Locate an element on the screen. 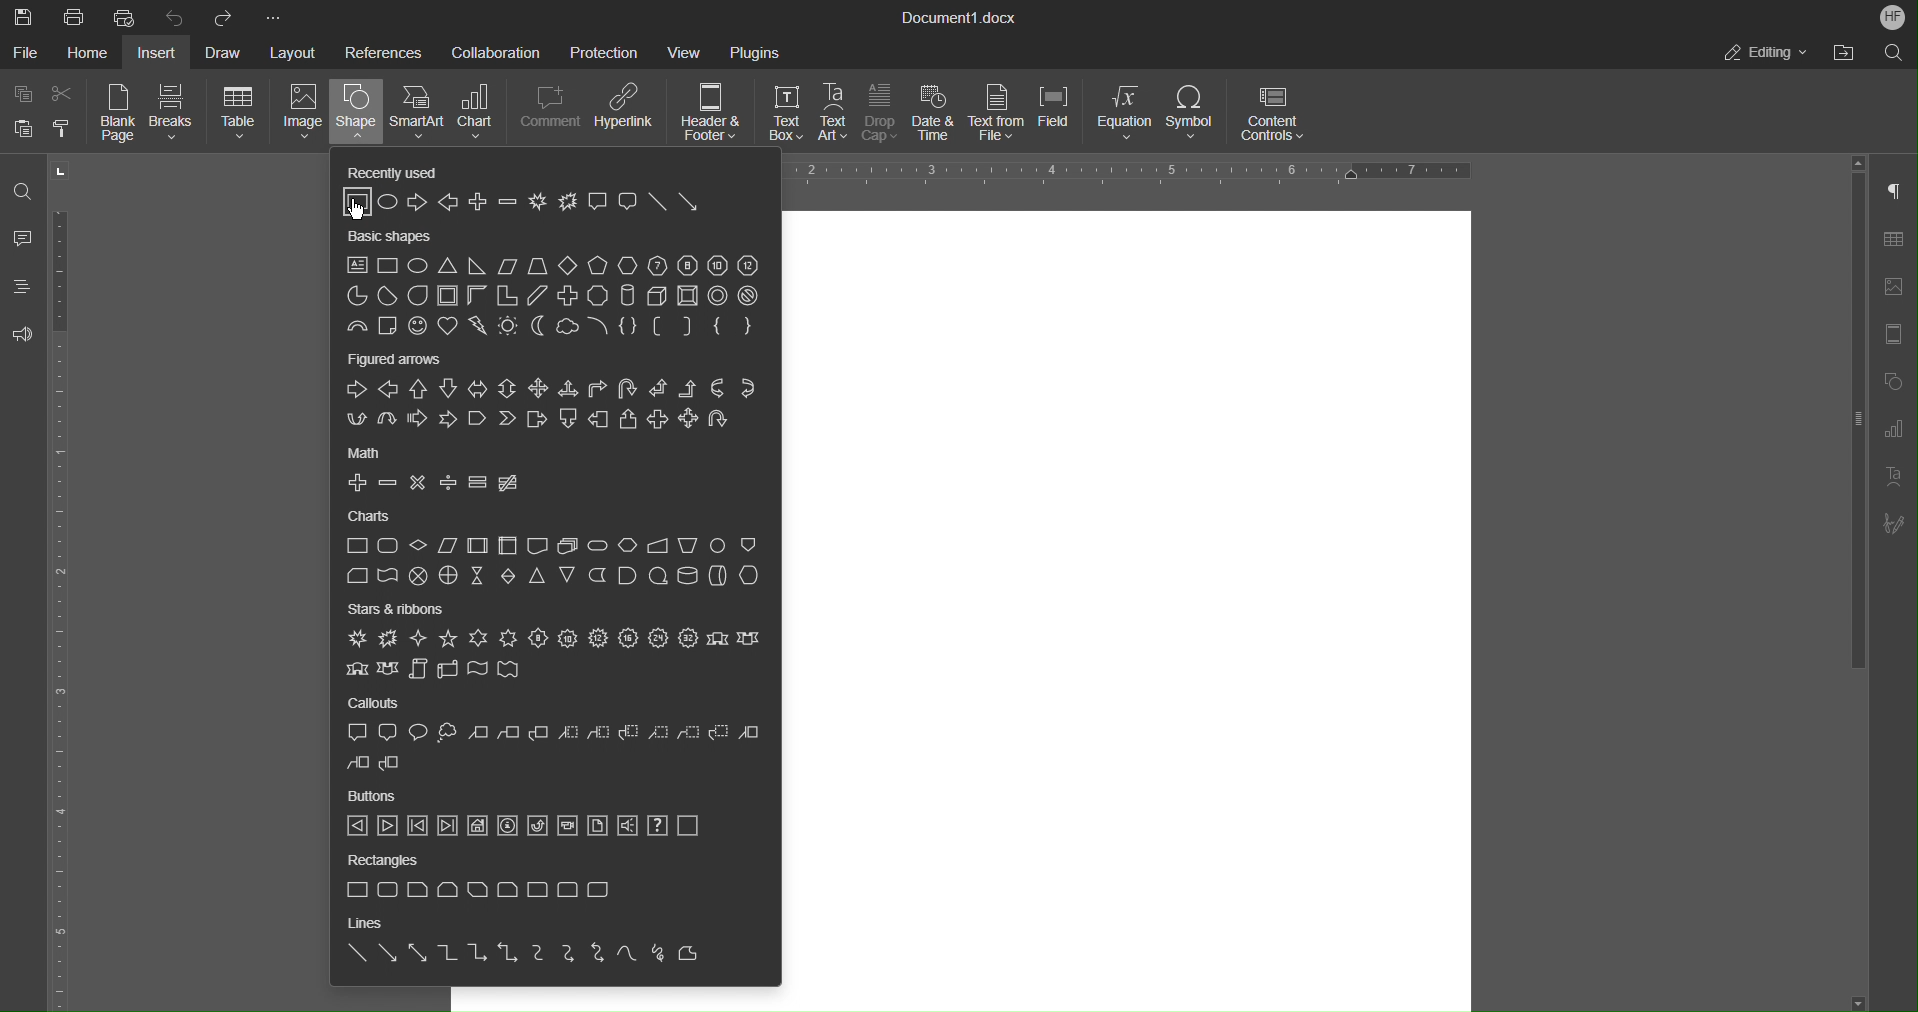 The image size is (1918, 1012). Figured Arrows is located at coordinates (552, 404).